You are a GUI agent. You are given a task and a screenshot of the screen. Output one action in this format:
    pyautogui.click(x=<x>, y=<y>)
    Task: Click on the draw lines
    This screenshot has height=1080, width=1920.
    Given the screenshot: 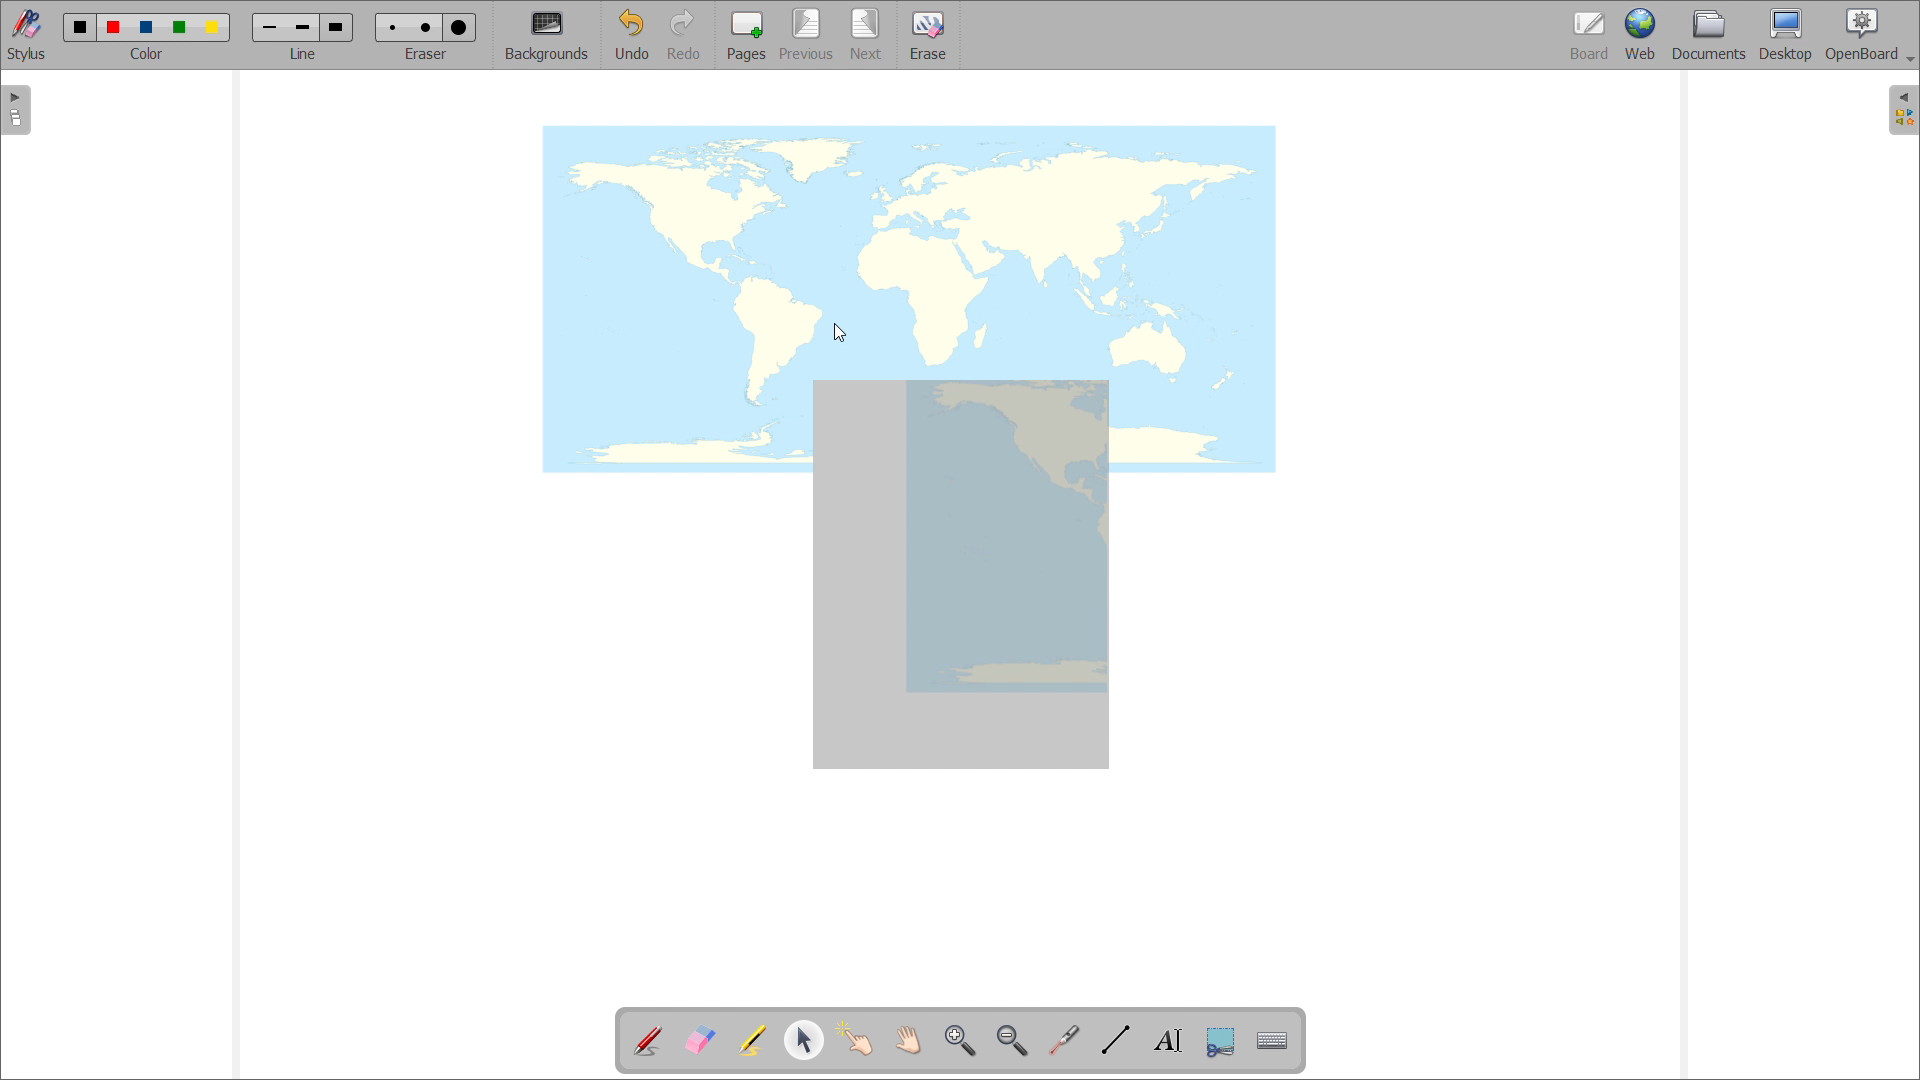 What is the action you would take?
    pyautogui.click(x=1116, y=1040)
    